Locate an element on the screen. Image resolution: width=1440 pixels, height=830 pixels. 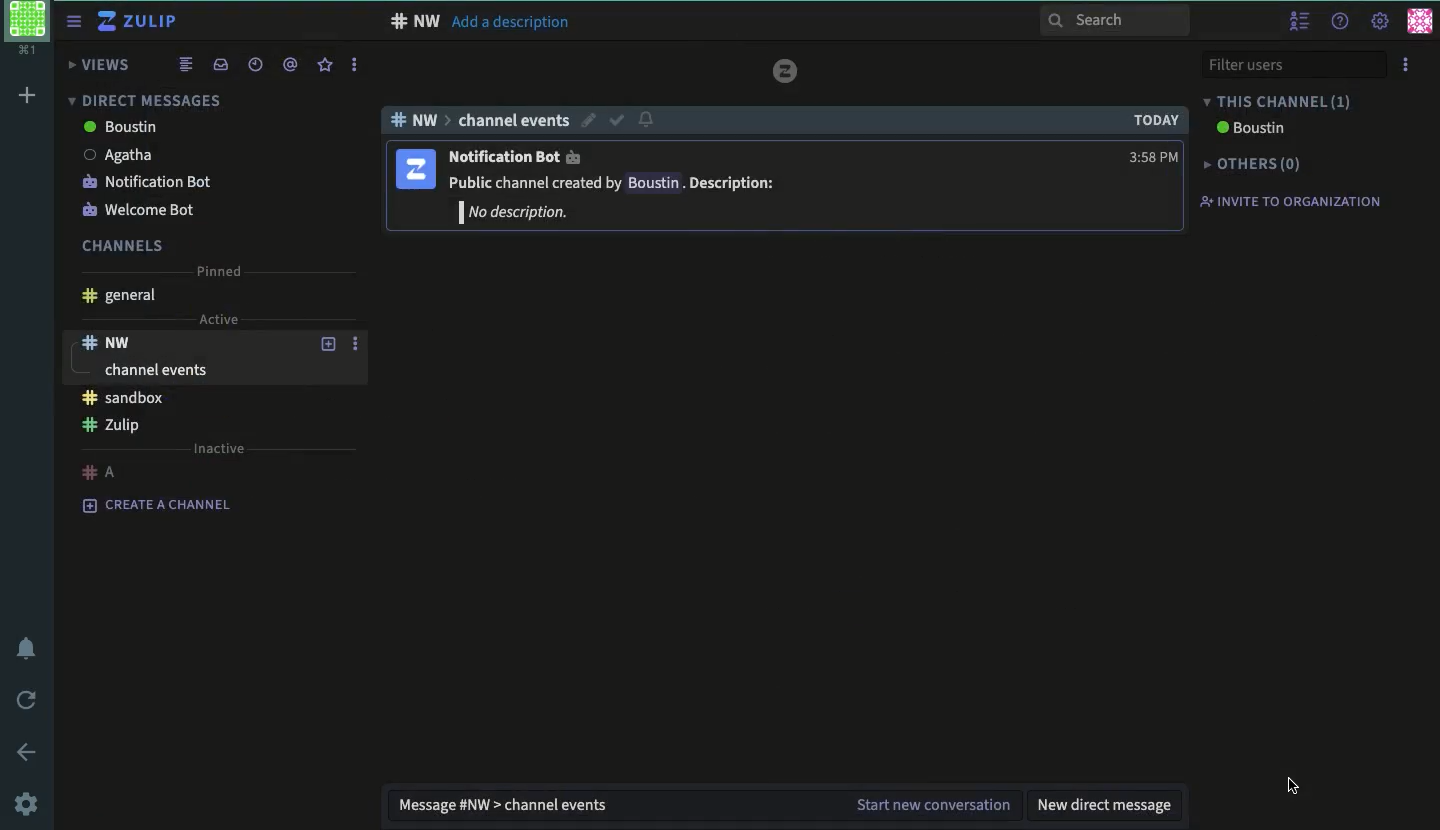
notification bot is located at coordinates (140, 184).